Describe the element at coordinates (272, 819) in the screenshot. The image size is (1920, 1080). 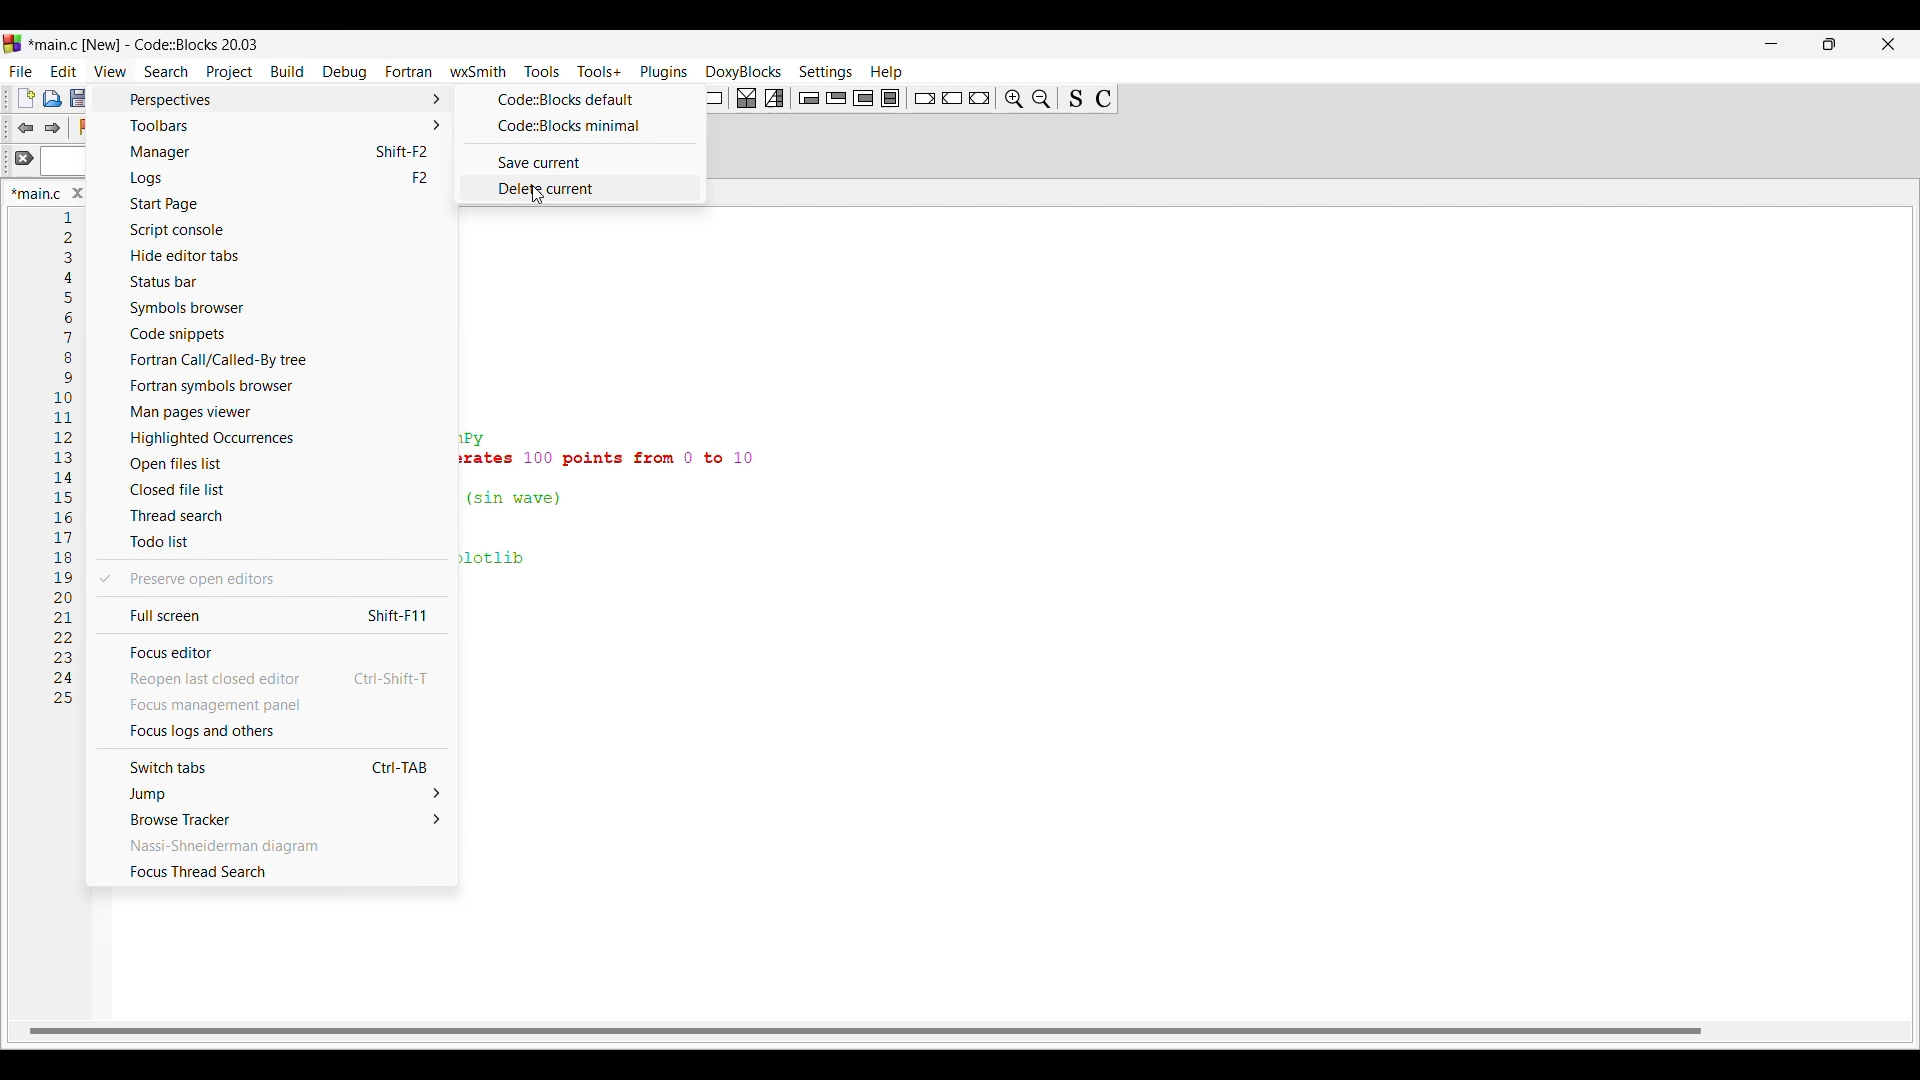
I see `Browse tracker options` at that location.